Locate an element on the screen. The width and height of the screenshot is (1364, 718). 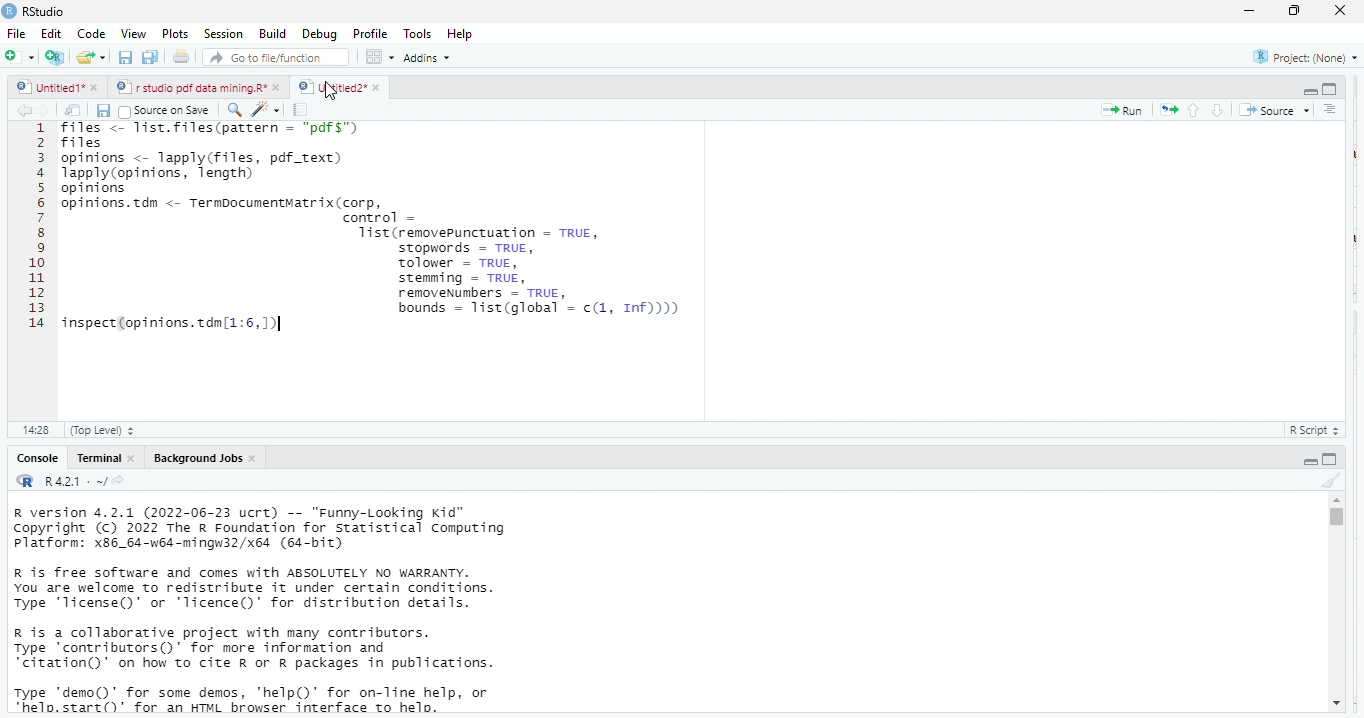
scroll up is located at coordinates (1336, 500).